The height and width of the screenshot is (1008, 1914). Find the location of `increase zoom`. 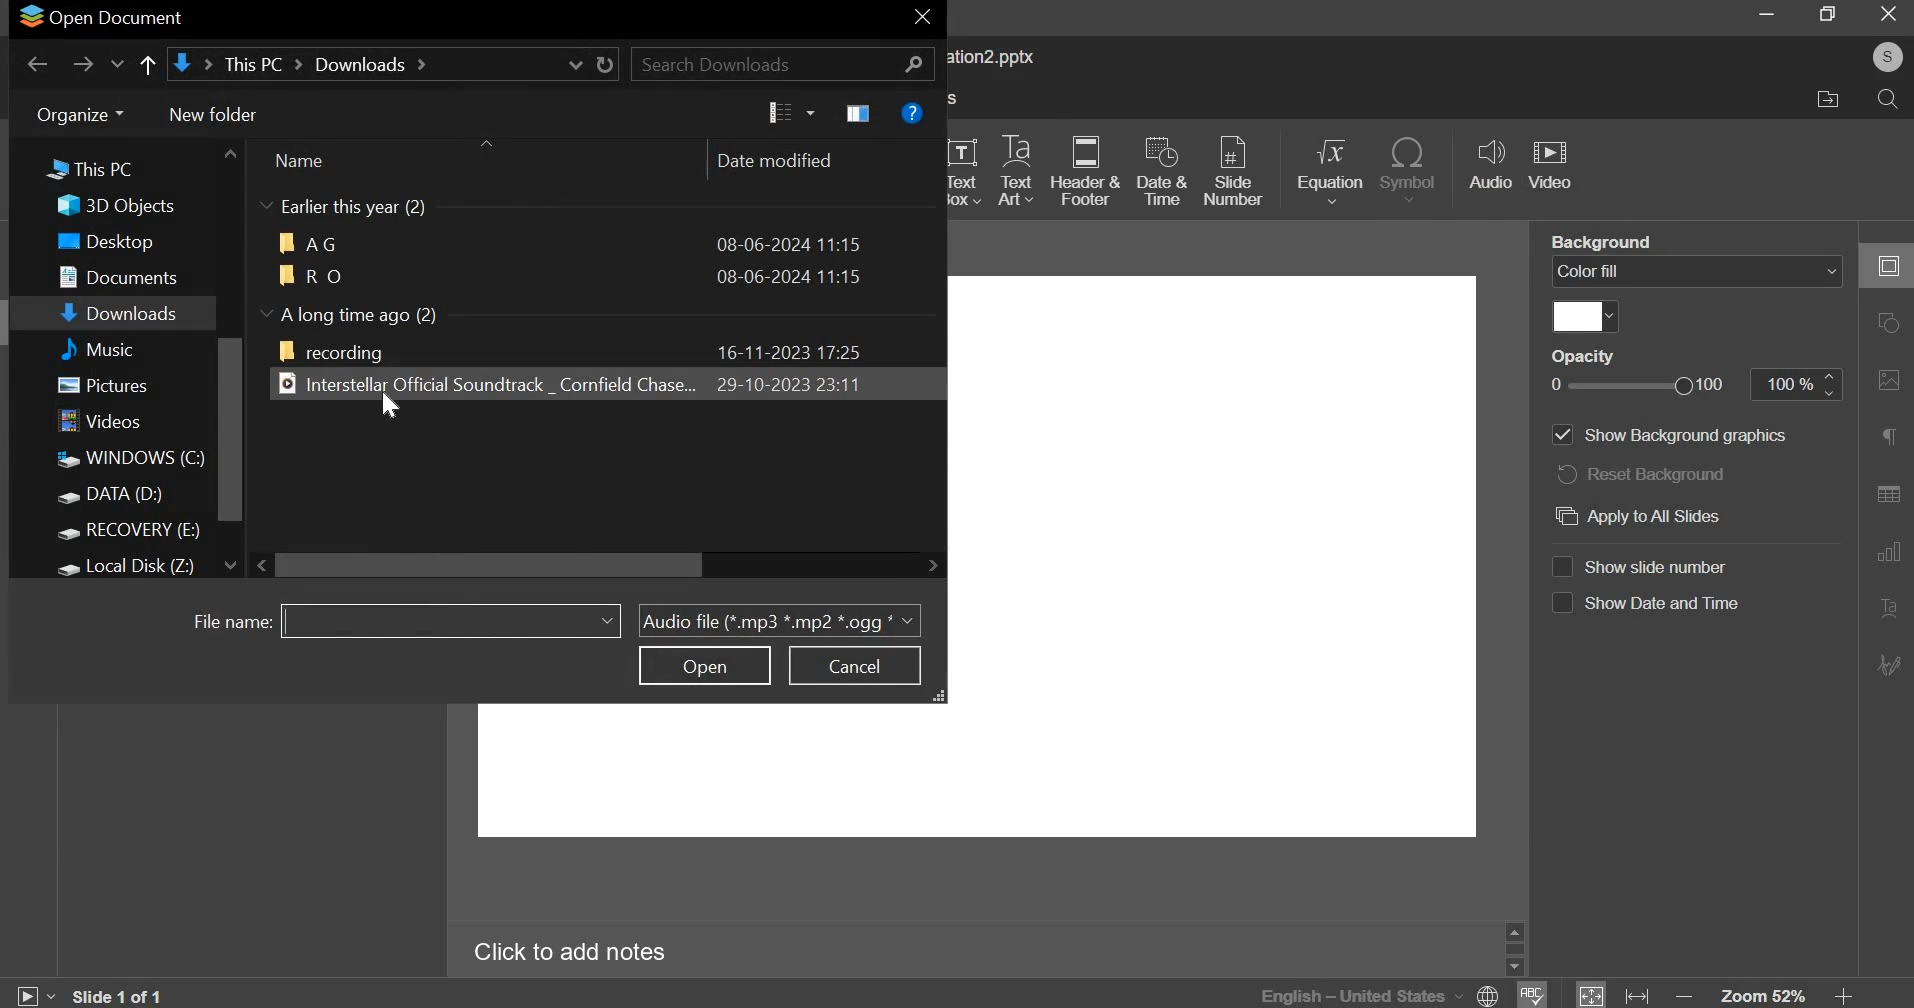

increase zoom is located at coordinates (1844, 993).